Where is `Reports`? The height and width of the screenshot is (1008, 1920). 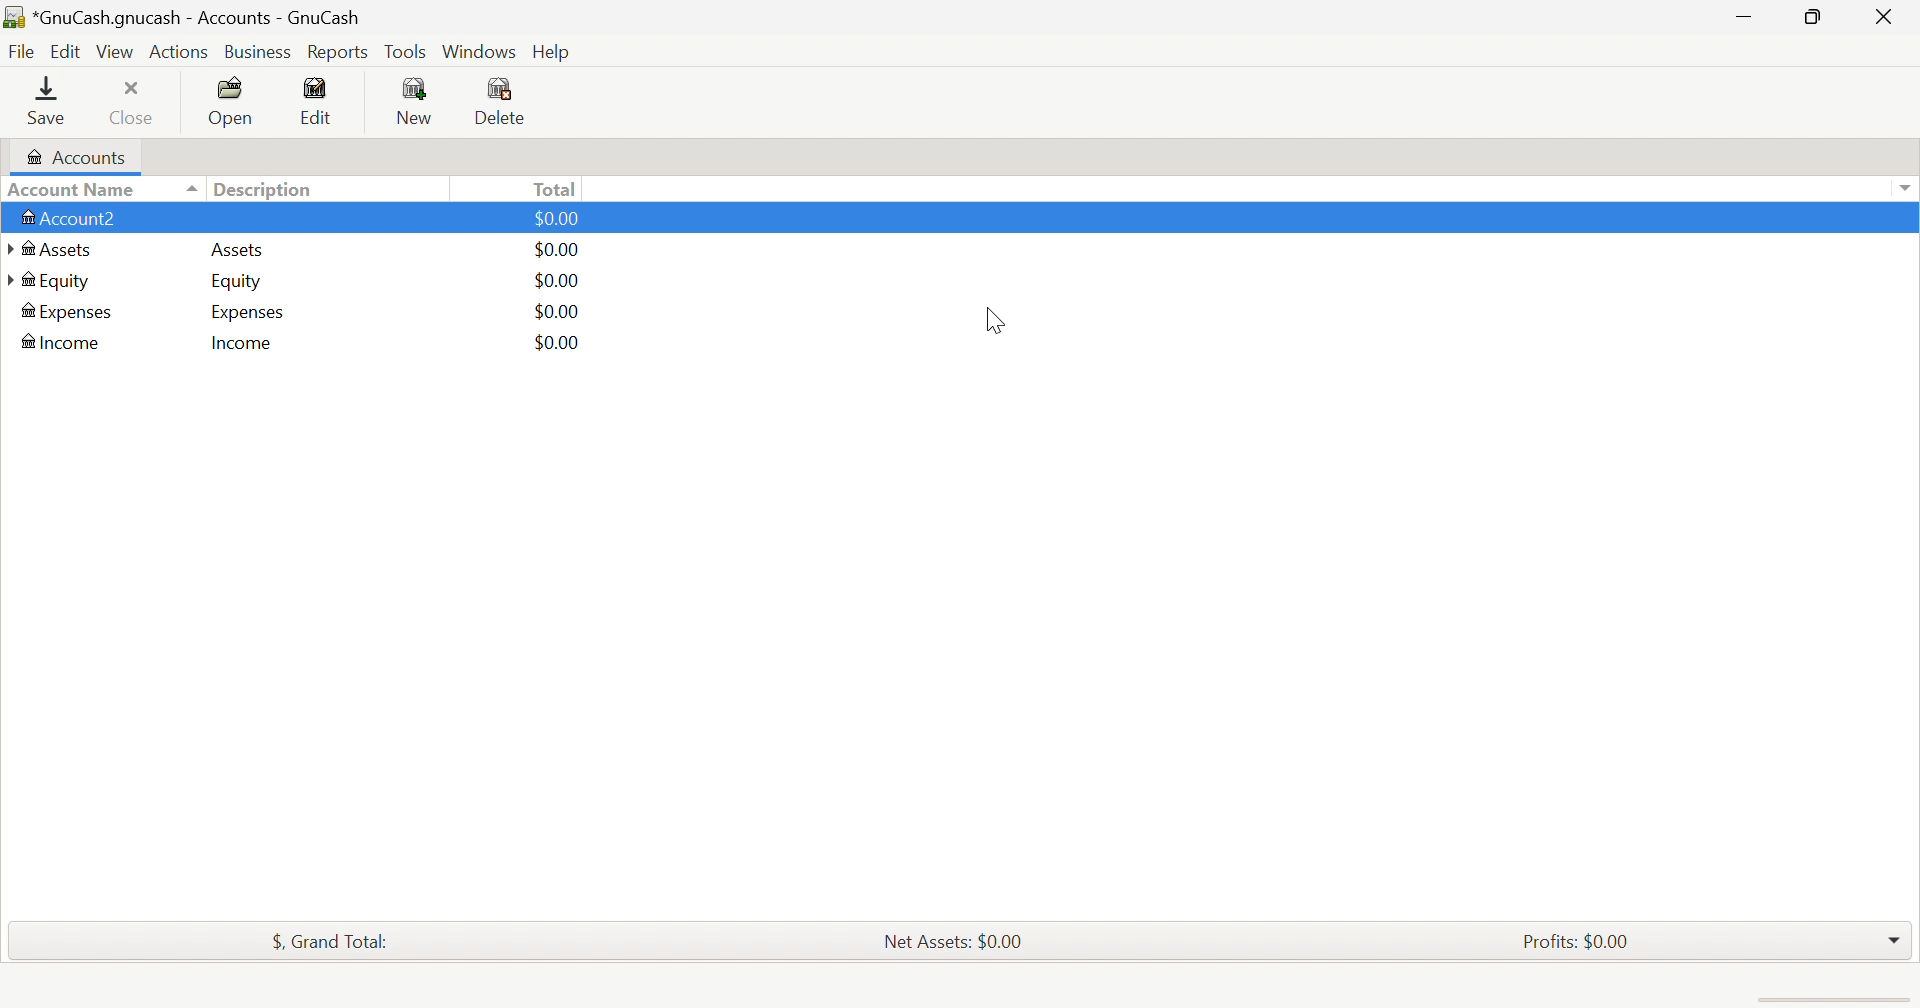
Reports is located at coordinates (338, 53).